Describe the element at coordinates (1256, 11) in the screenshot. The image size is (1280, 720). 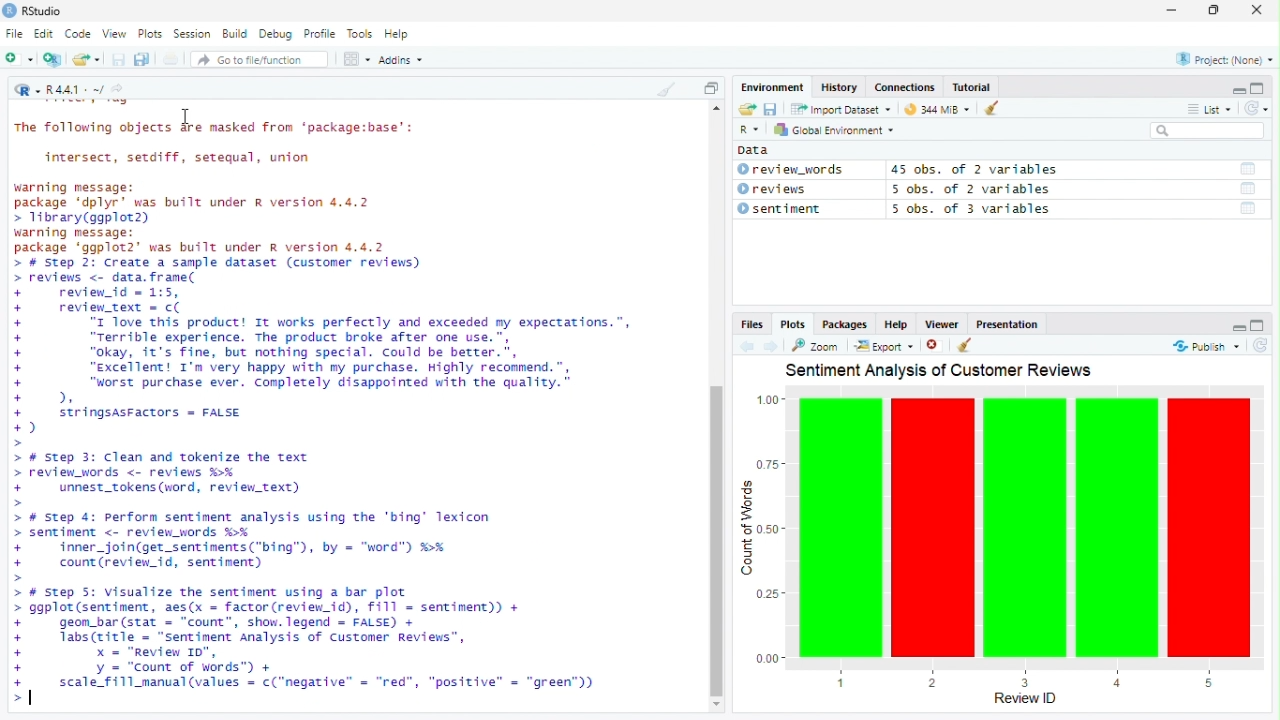
I see `Close` at that location.